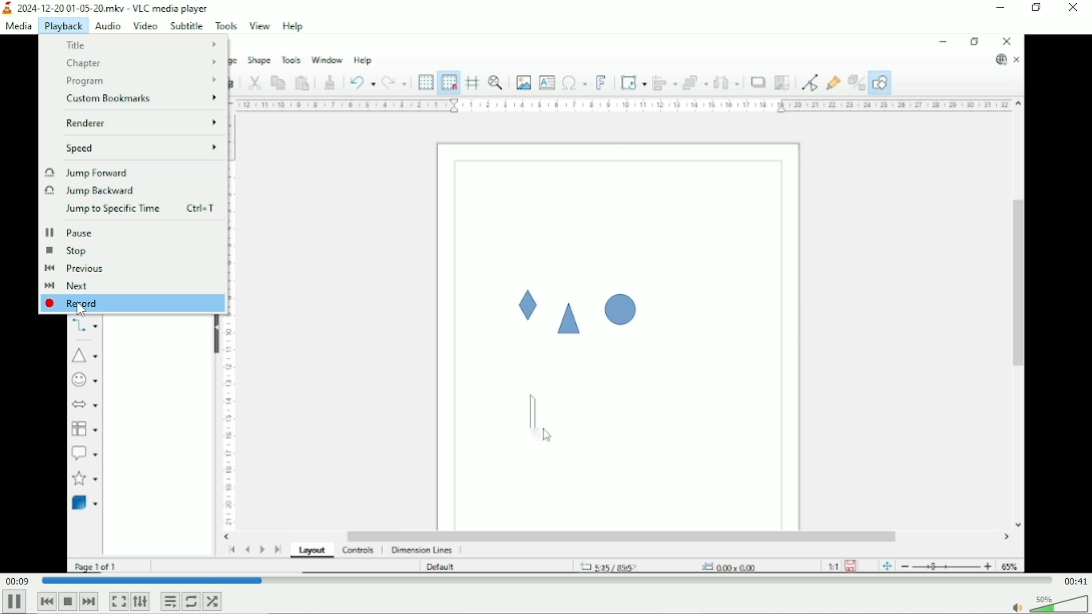 The width and height of the screenshot is (1092, 614). What do you see at coordinates (544, 582) in the screenshot?
I see `Play duration` at bounding box center [544, 582].